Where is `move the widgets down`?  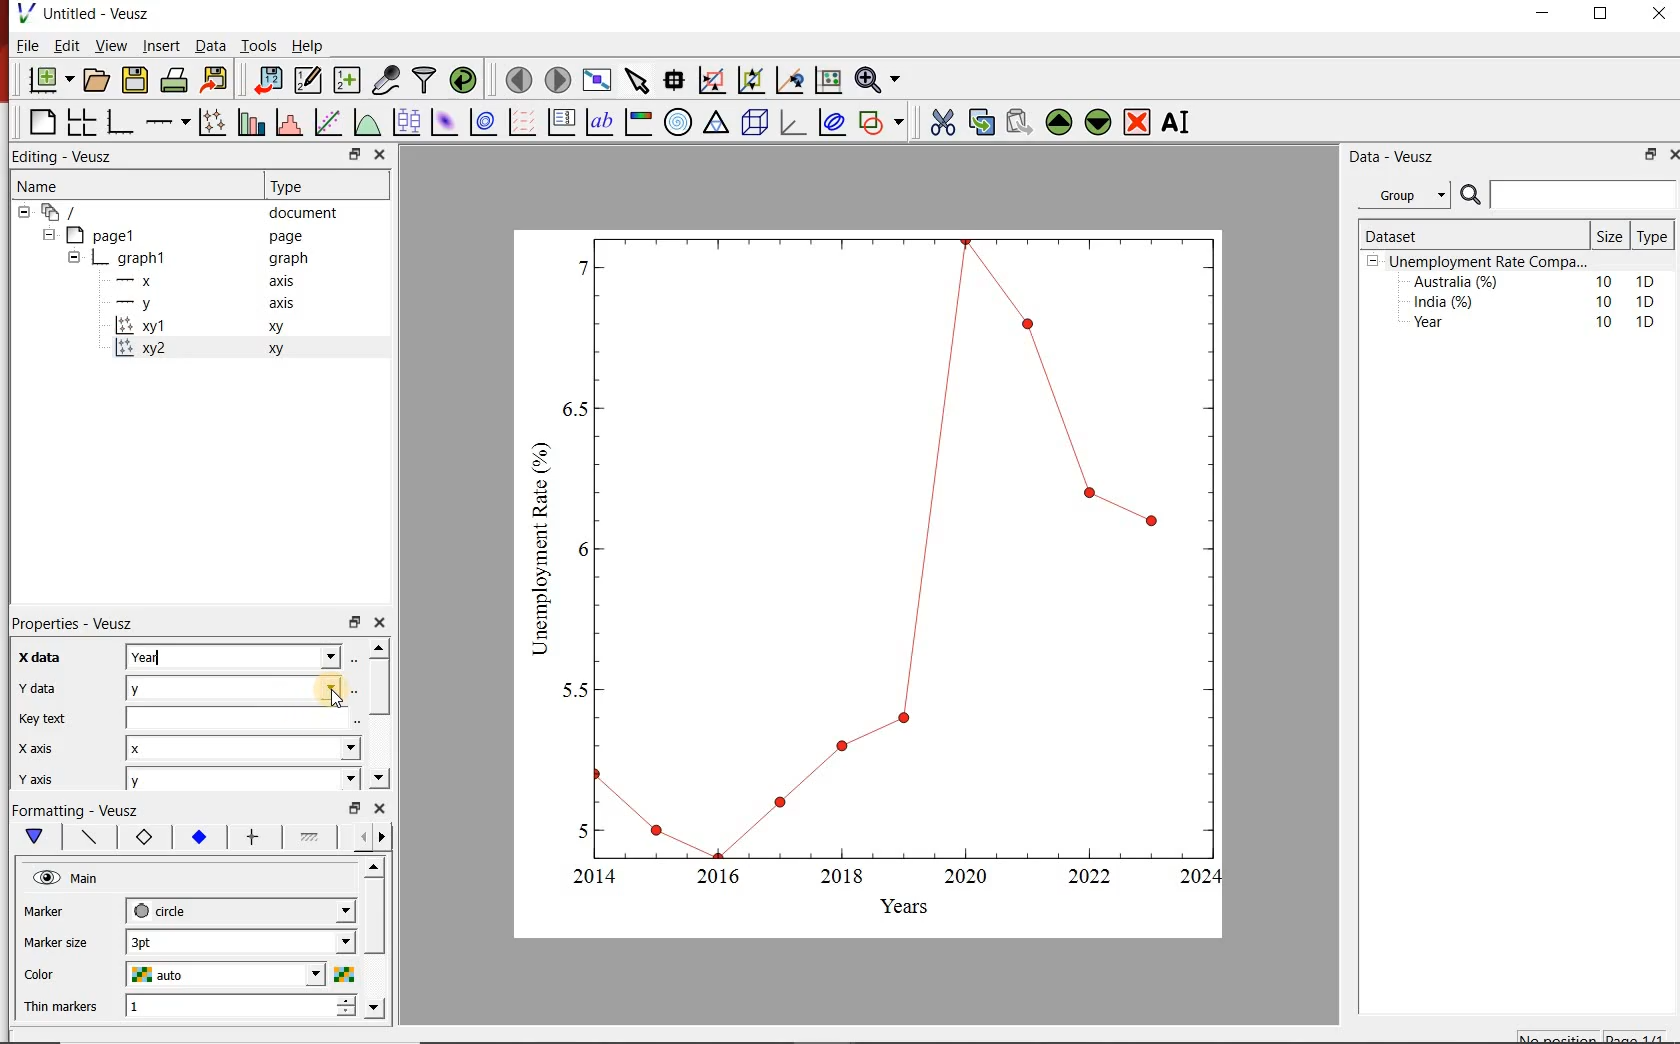 move the widgets down is located at coordinates (1096, 122).